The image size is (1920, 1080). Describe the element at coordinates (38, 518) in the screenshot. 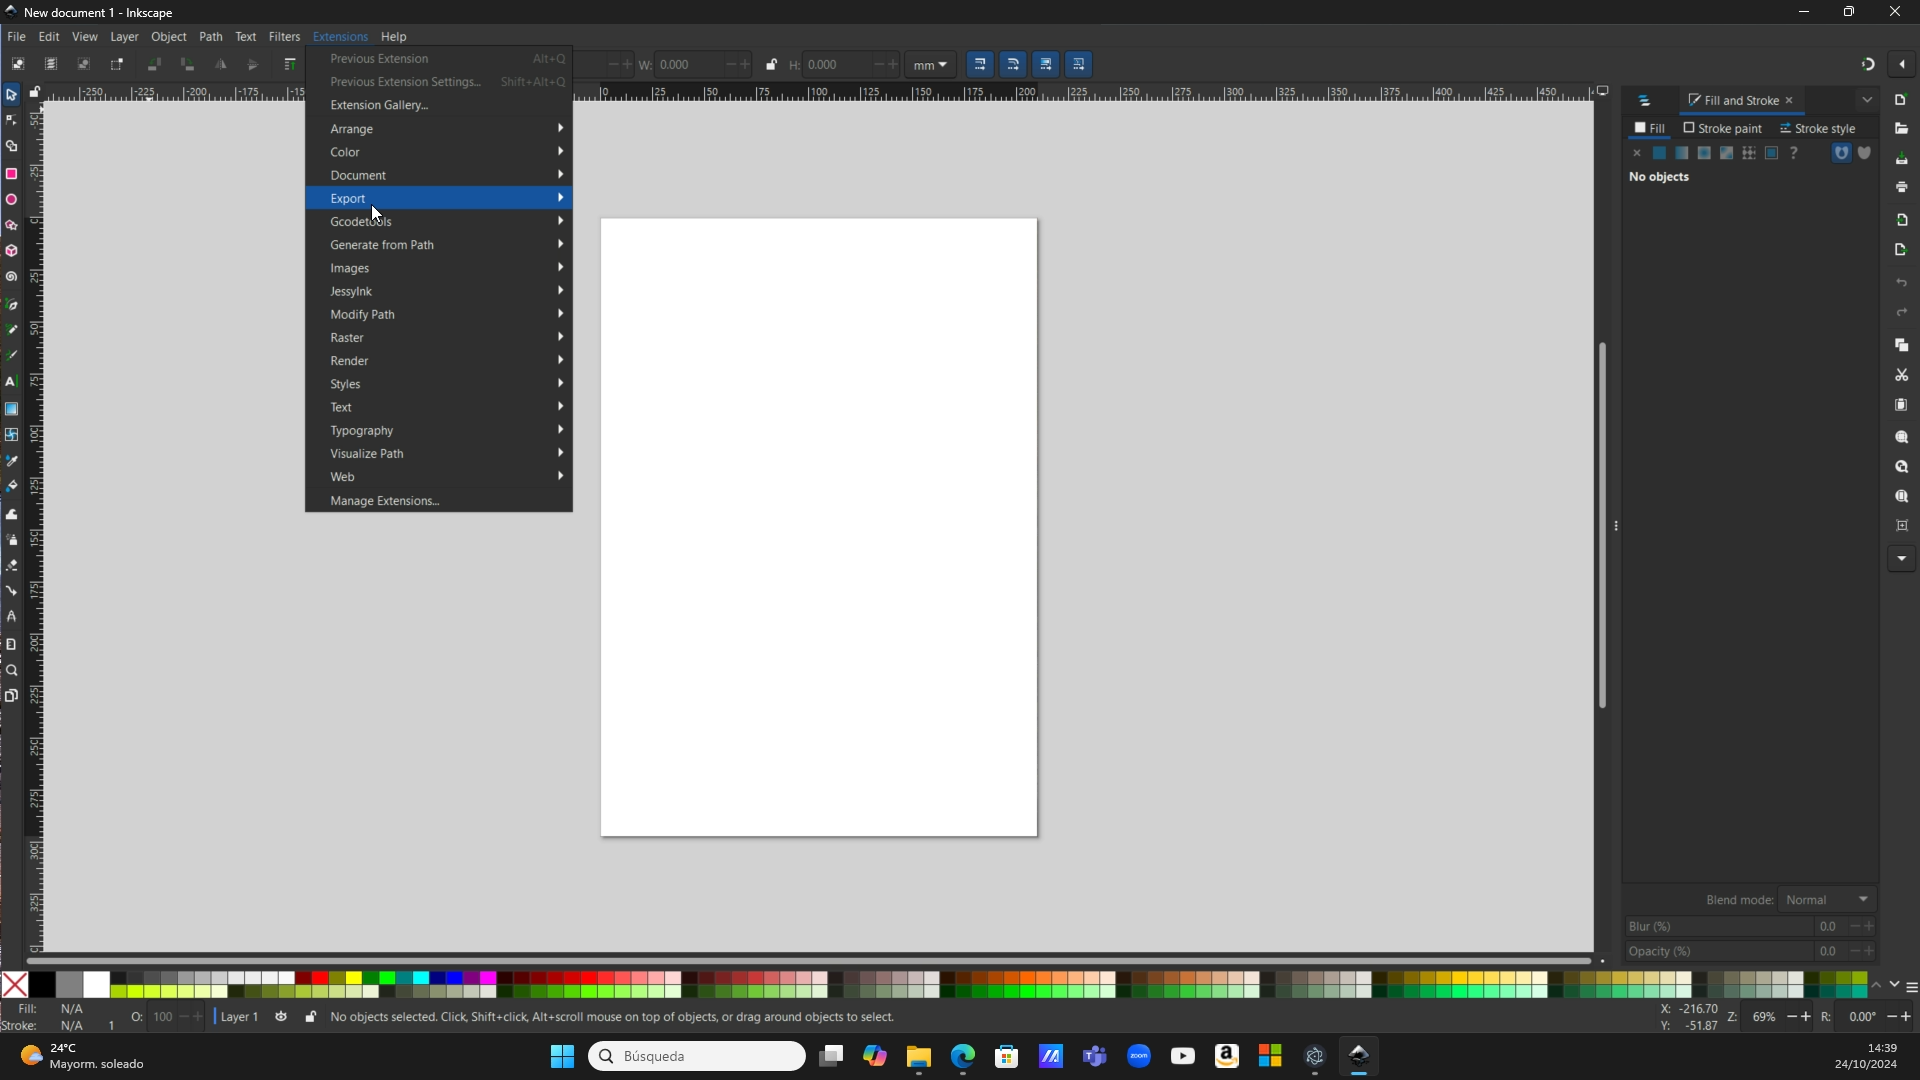

I see `vertical scale` at that location.